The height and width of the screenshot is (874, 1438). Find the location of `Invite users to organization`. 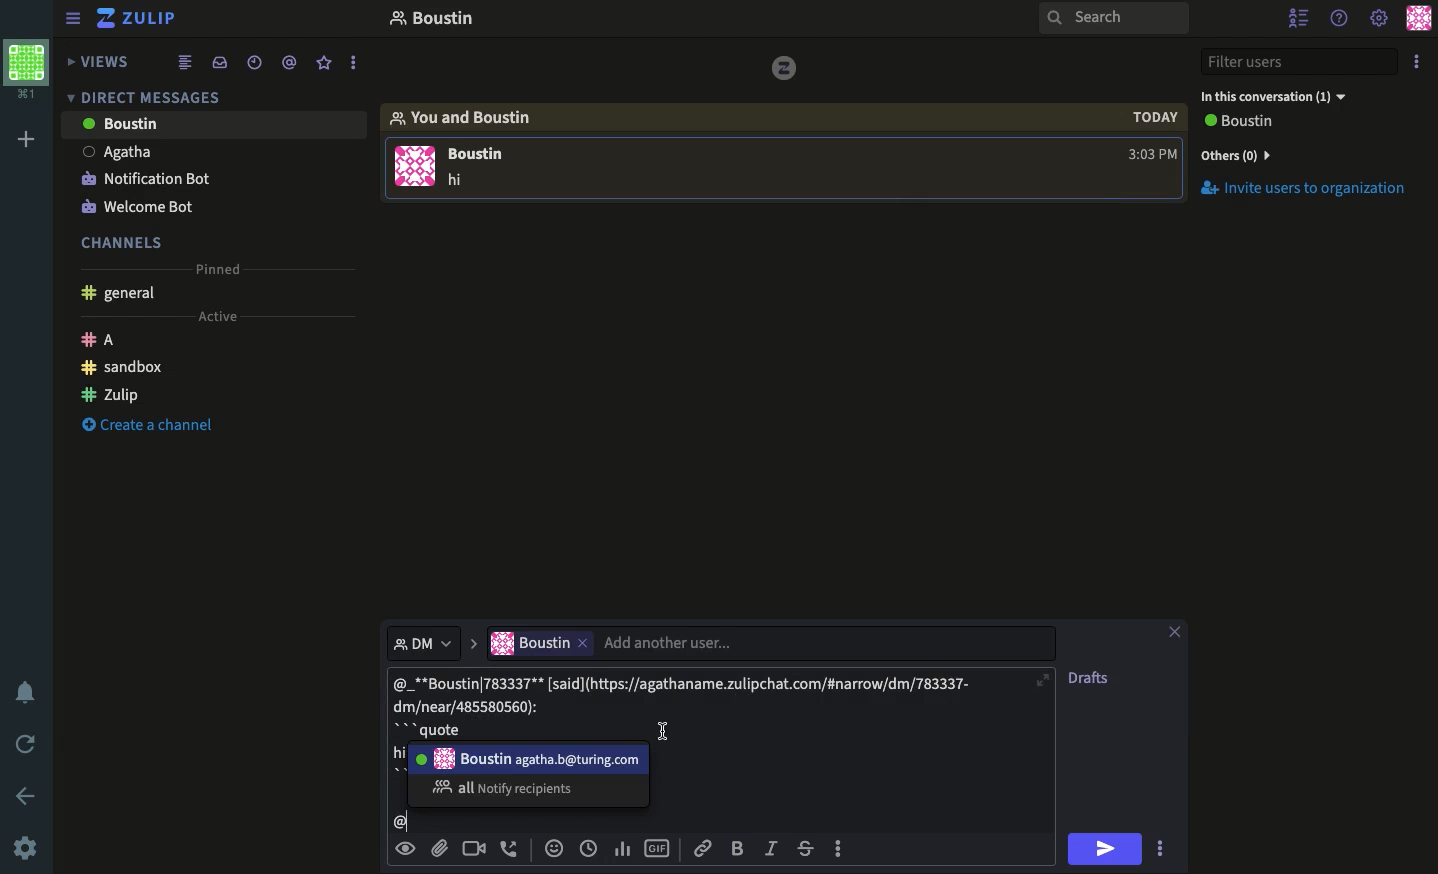

Invite users to organization is located at coordinates (1308, 154).